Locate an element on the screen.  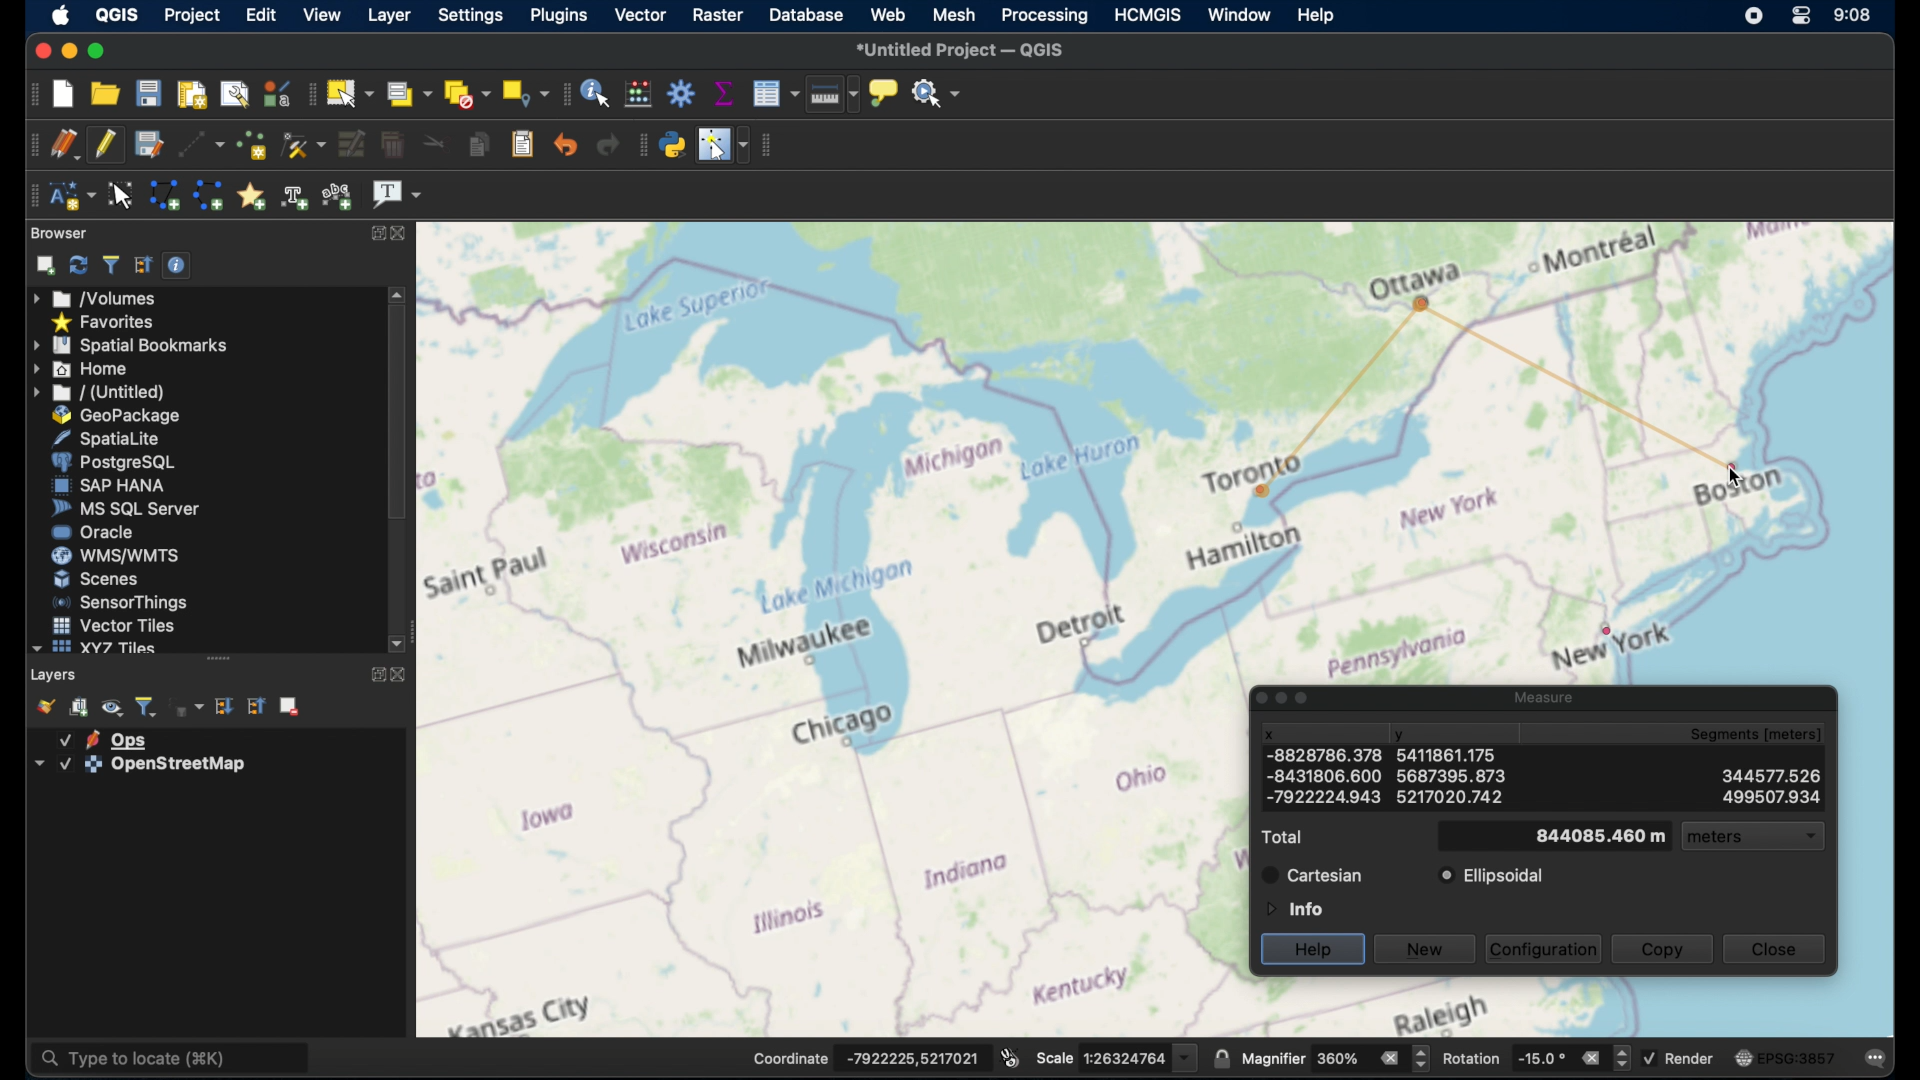
delete selected is located at coordinates (391, 145).